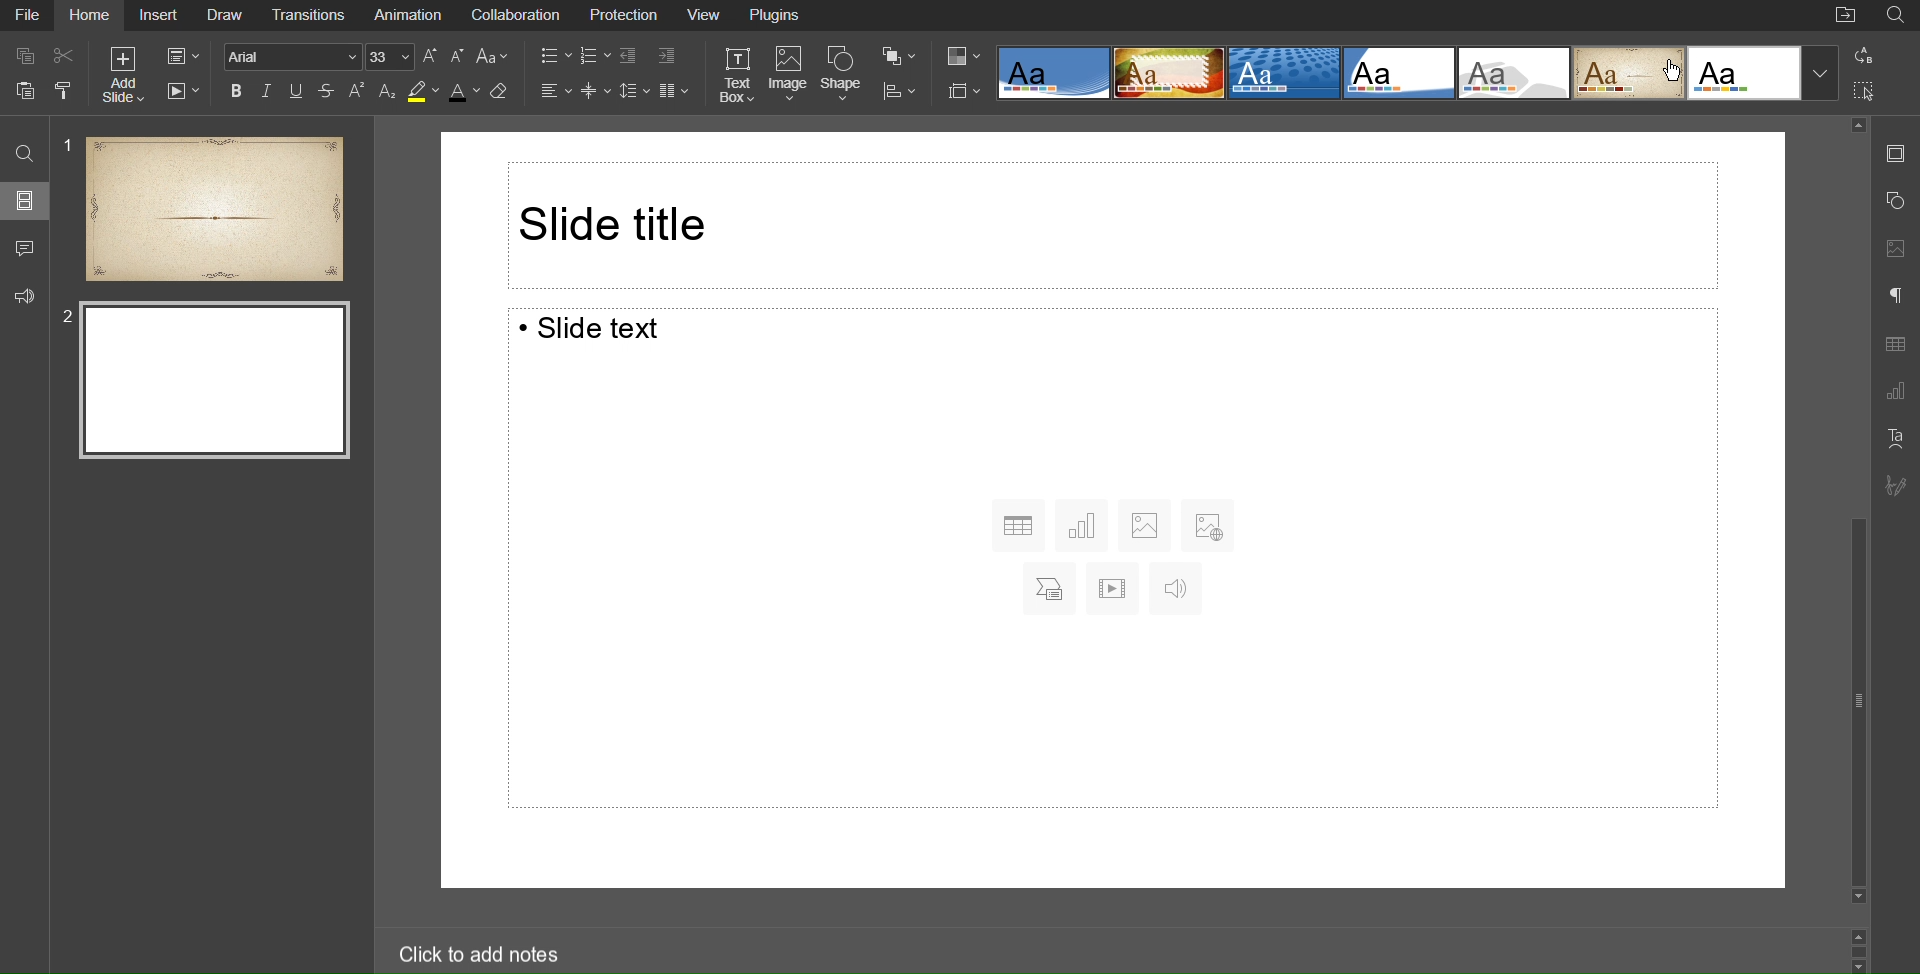 The height and width of the screenshot is (974, 1920). What do you see at coordinates (237, 91) in the screenshot?
I see `Bold ` at bounding box center [237, 91].